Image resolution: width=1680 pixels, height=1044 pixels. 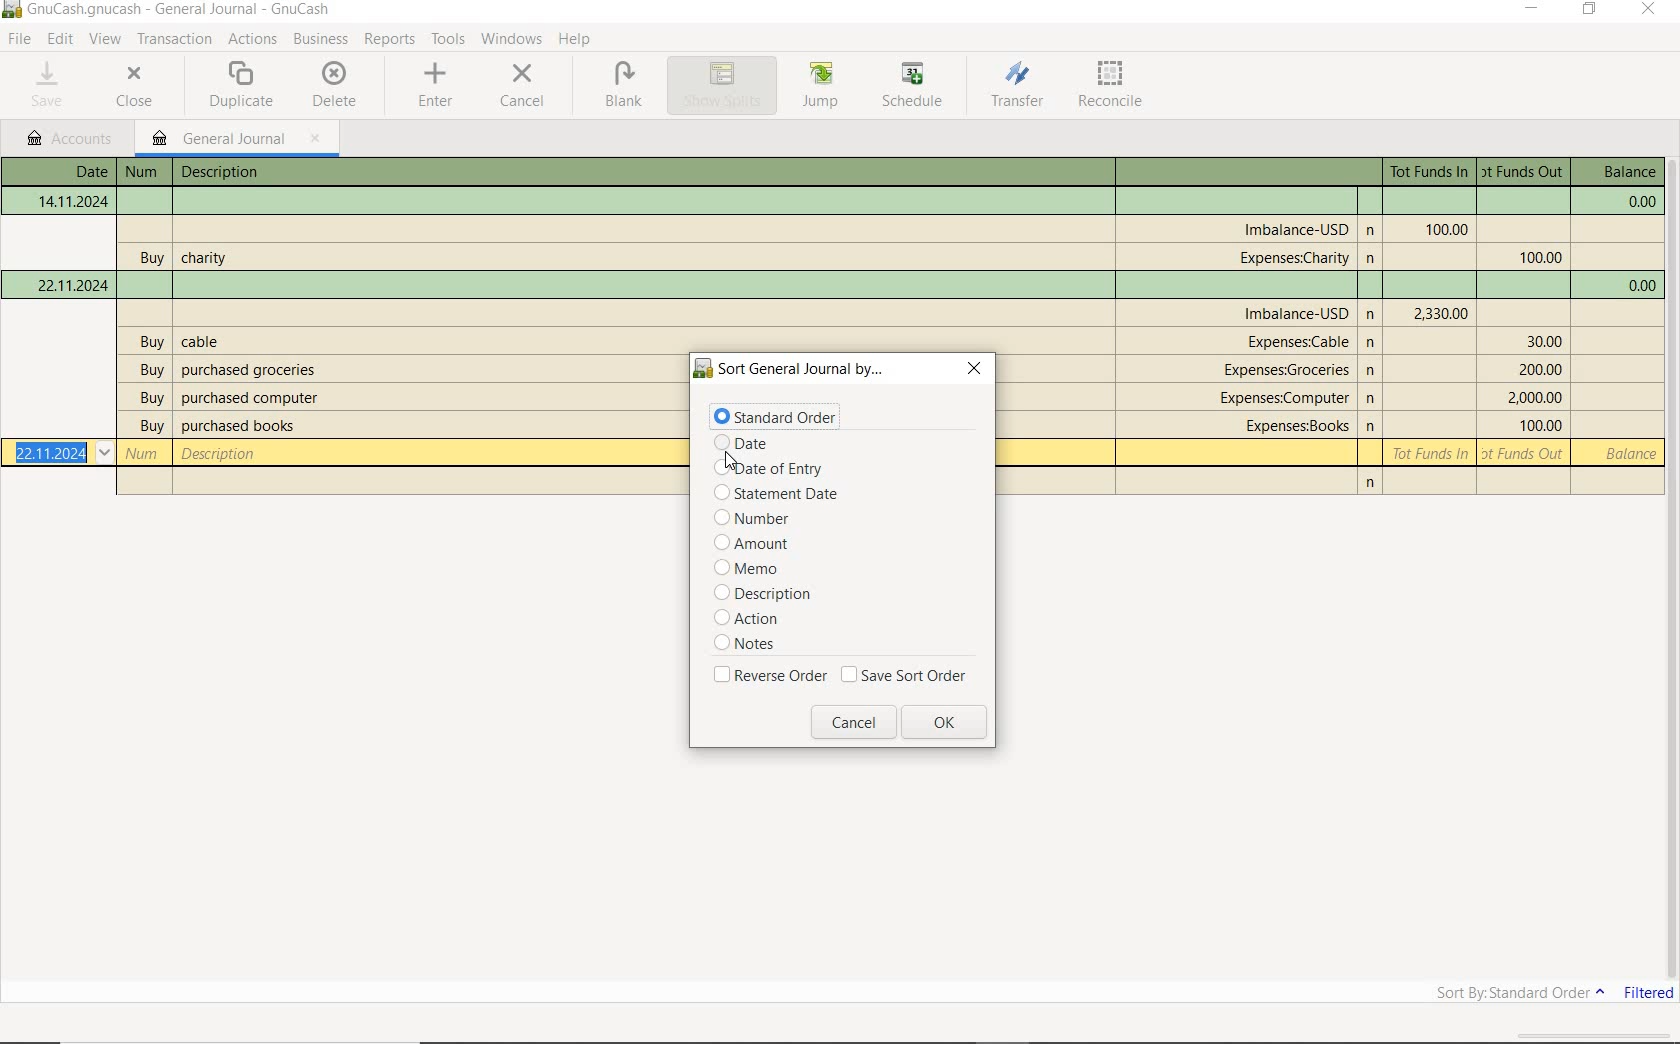 I want to click on memo, so click(x=753, y=569).